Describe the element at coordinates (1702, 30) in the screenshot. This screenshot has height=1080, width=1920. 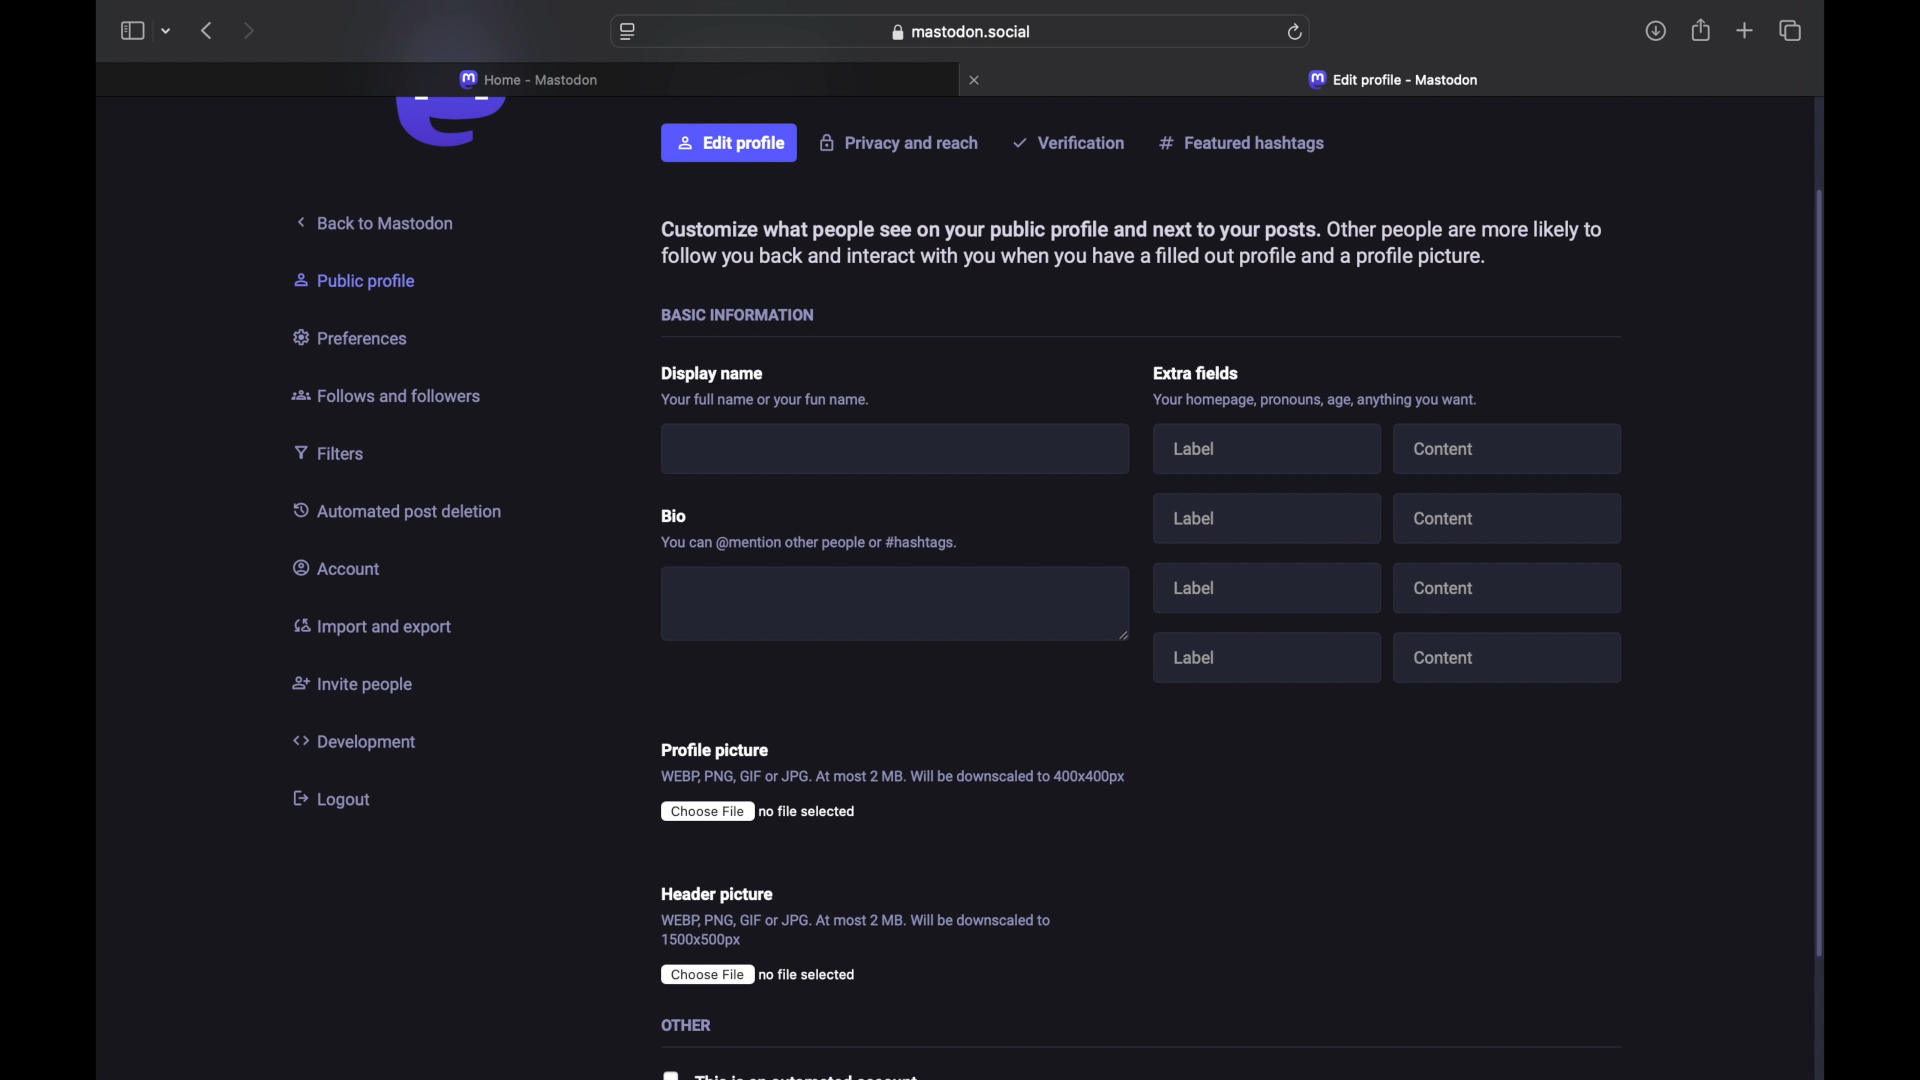
I see `share` at that location.